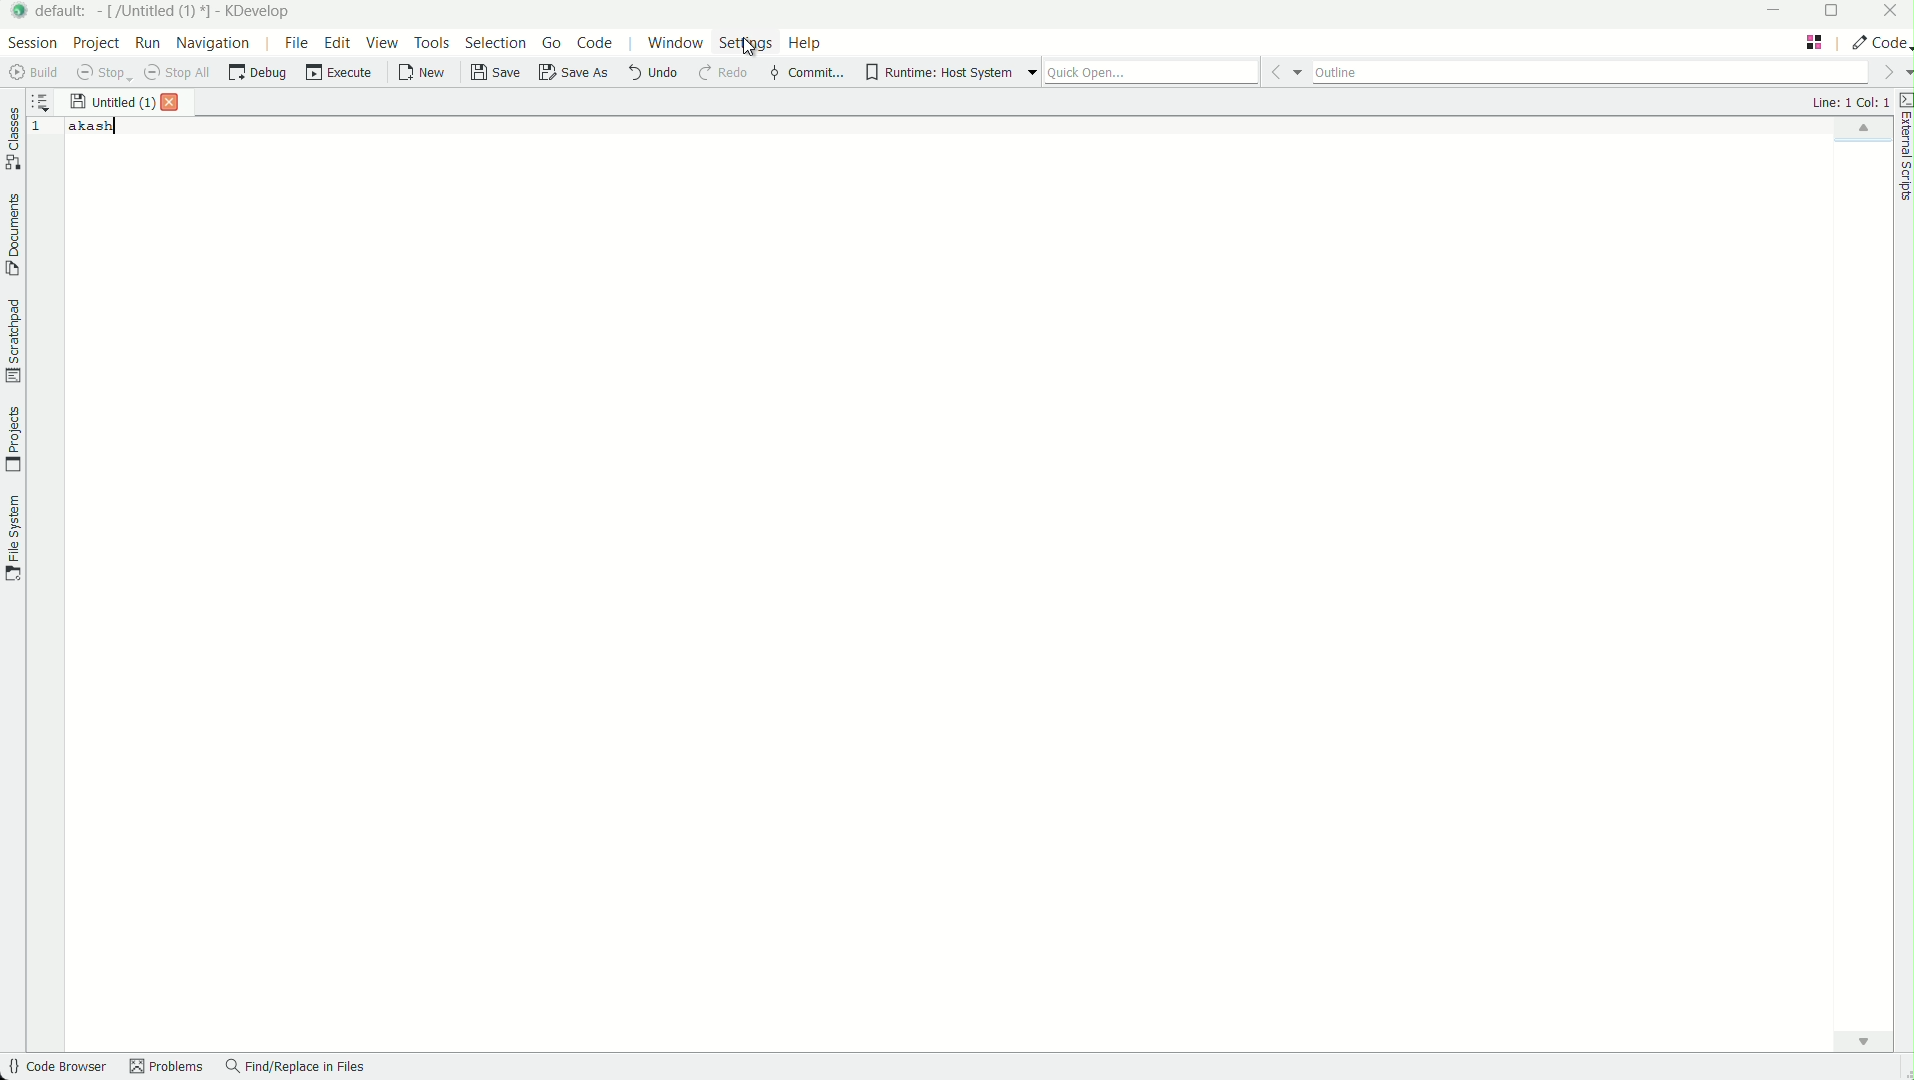 The image size is (1914, 1080). Describe the element at coordinates (296, 1068) in the screenshot. I see `find/replace in files` at that location.